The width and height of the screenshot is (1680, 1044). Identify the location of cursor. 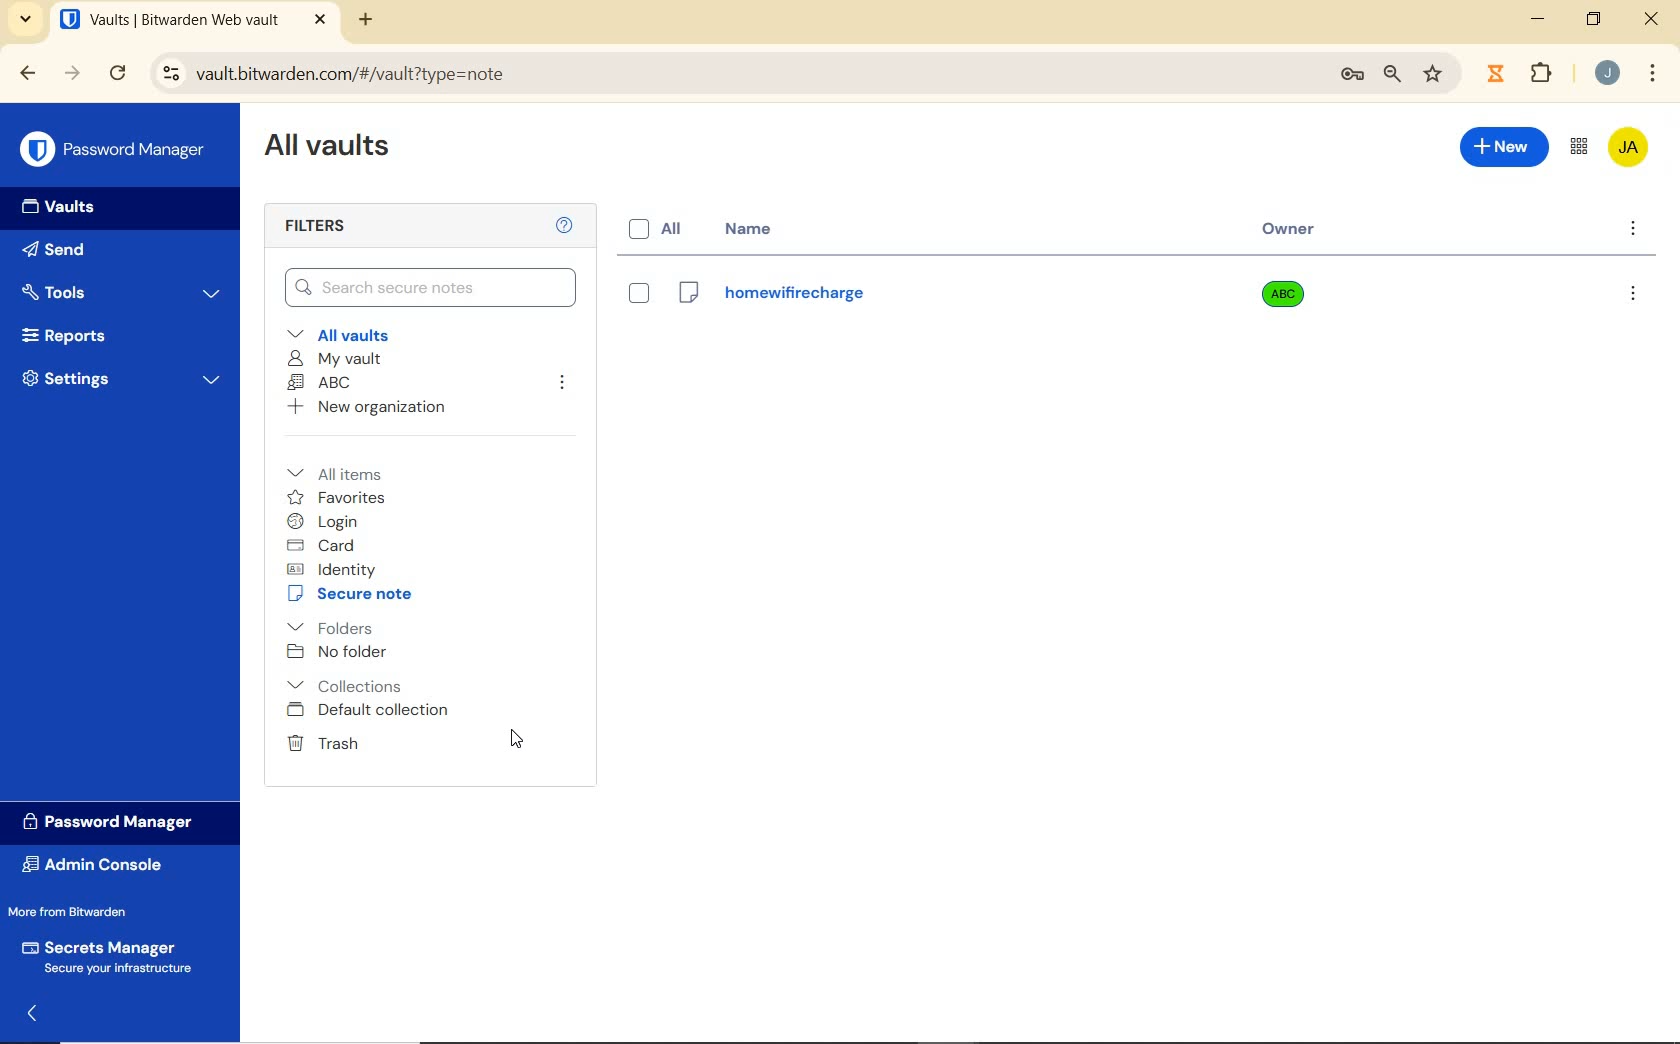
(519, 740).